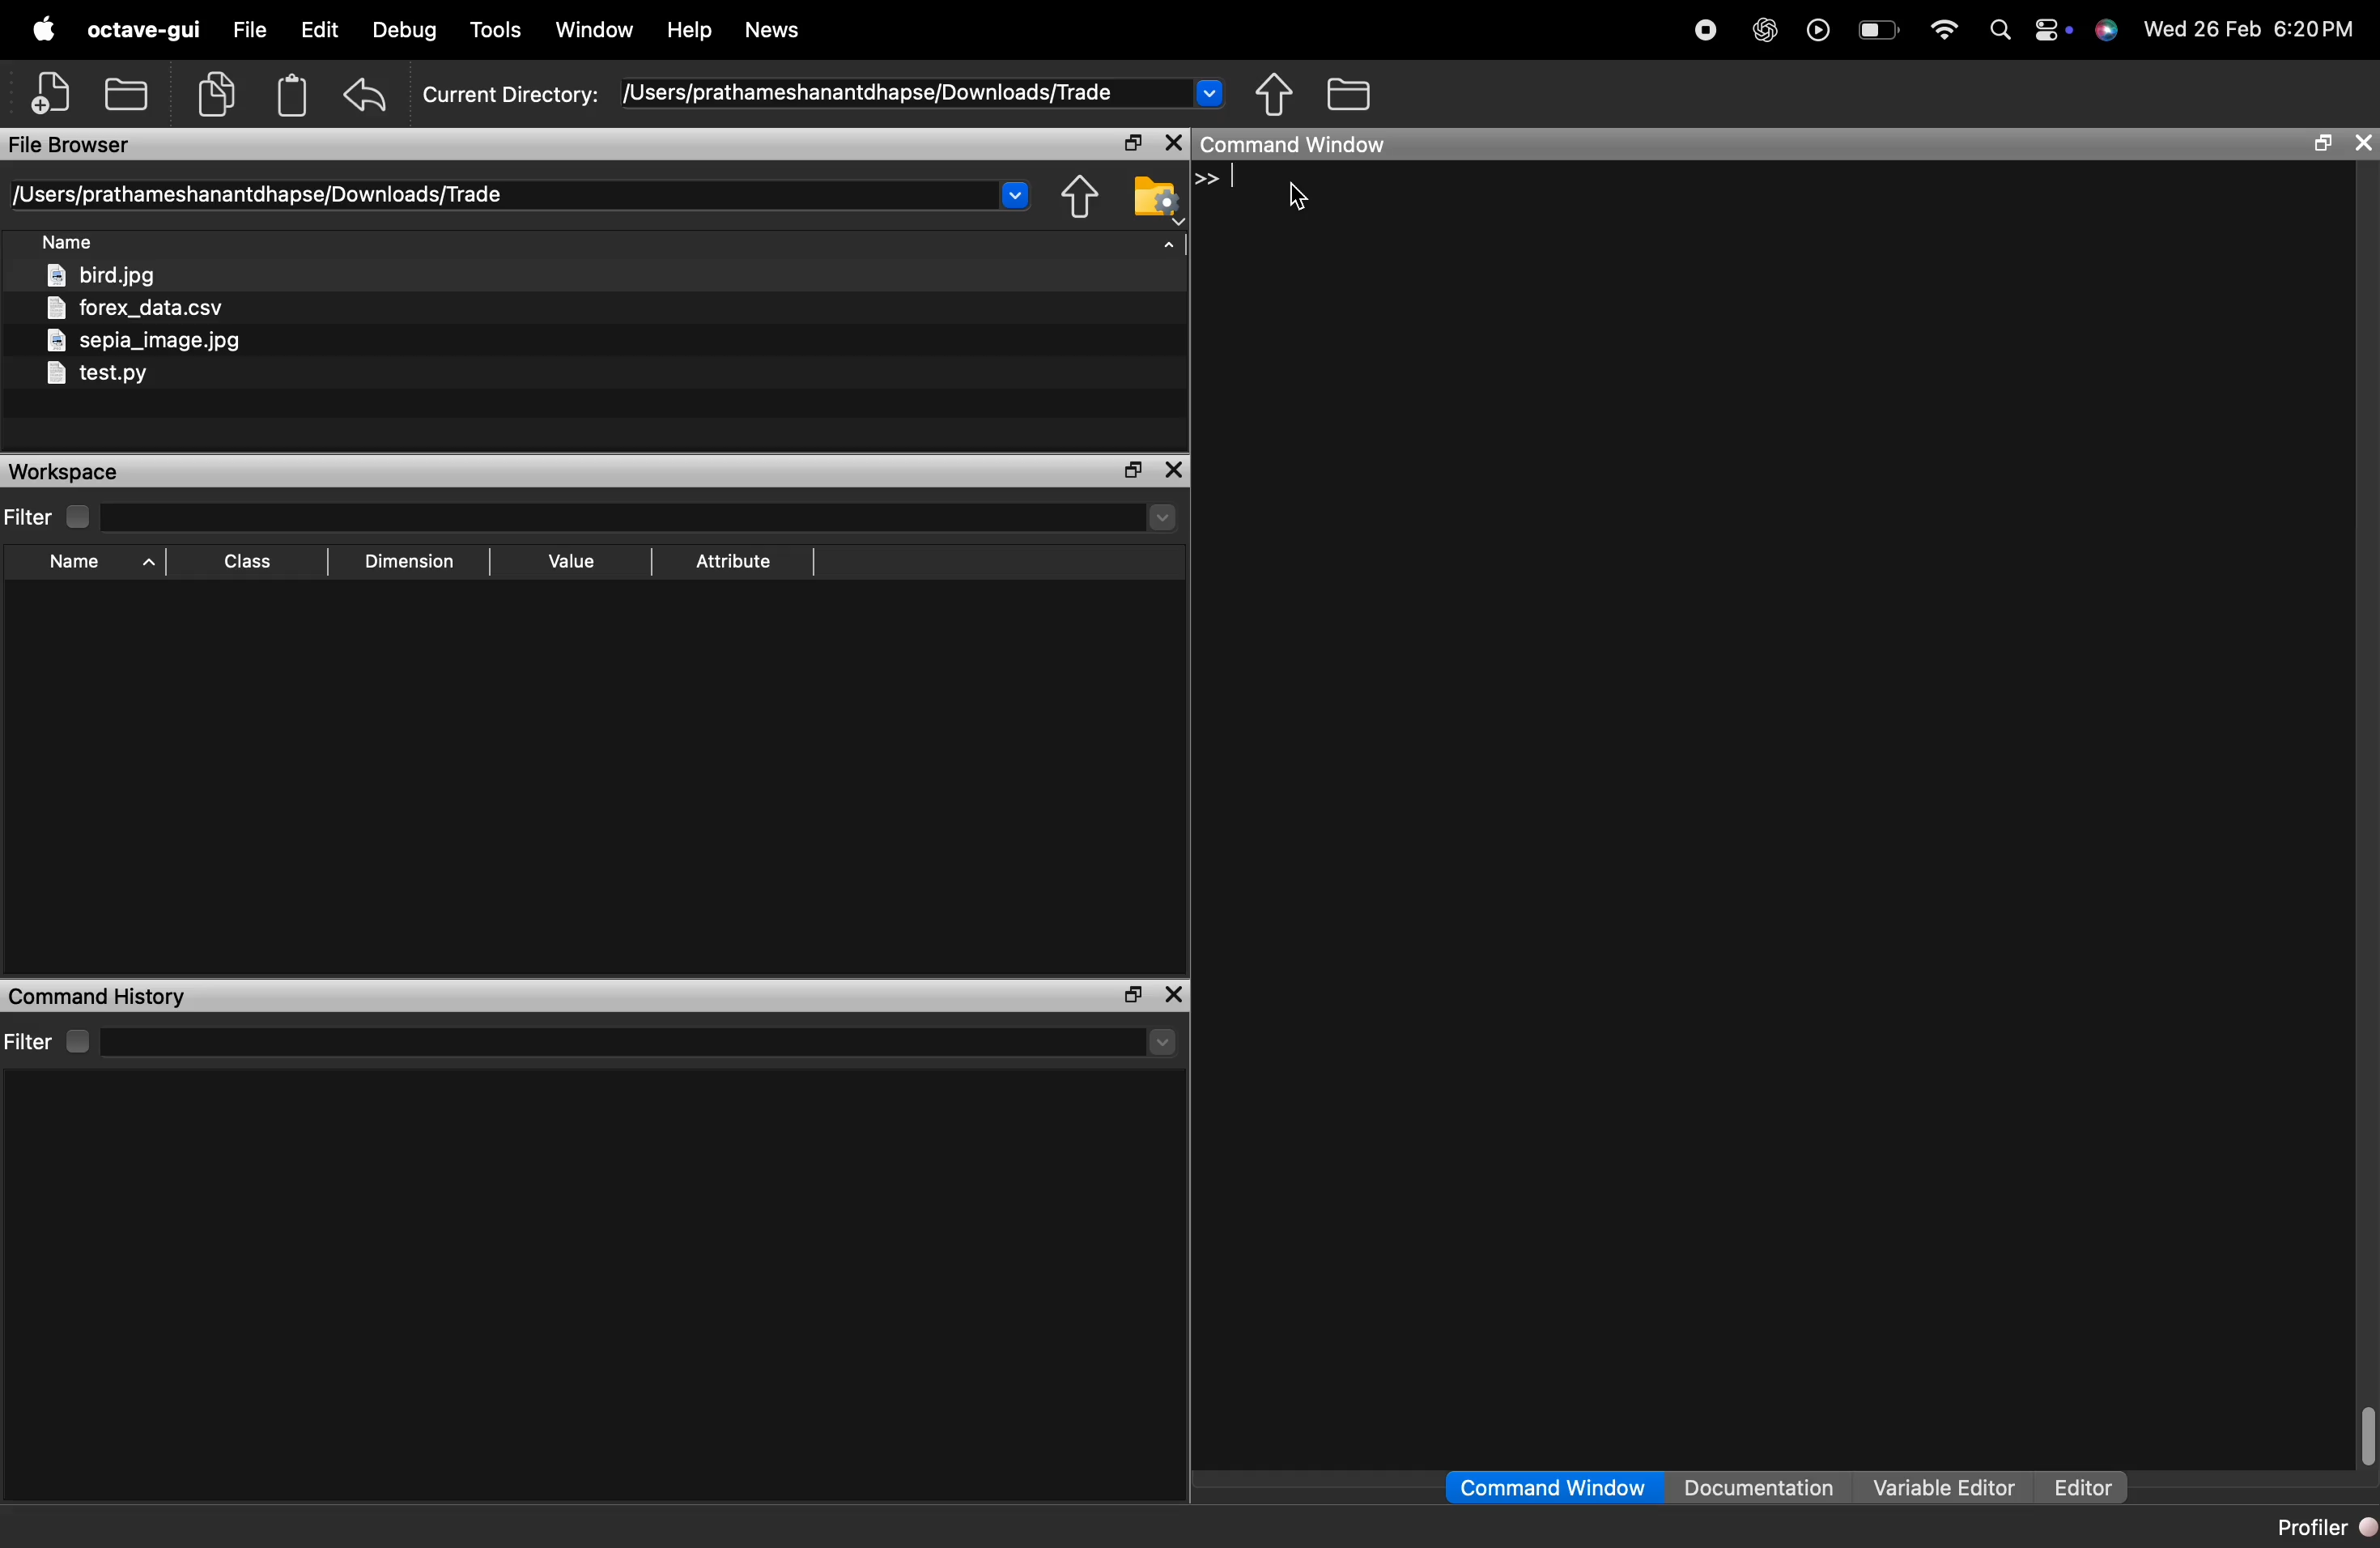  What do you see at coordinates (252, 562) in the screenshot?
I see `Class` at bounding box center [252, 562].